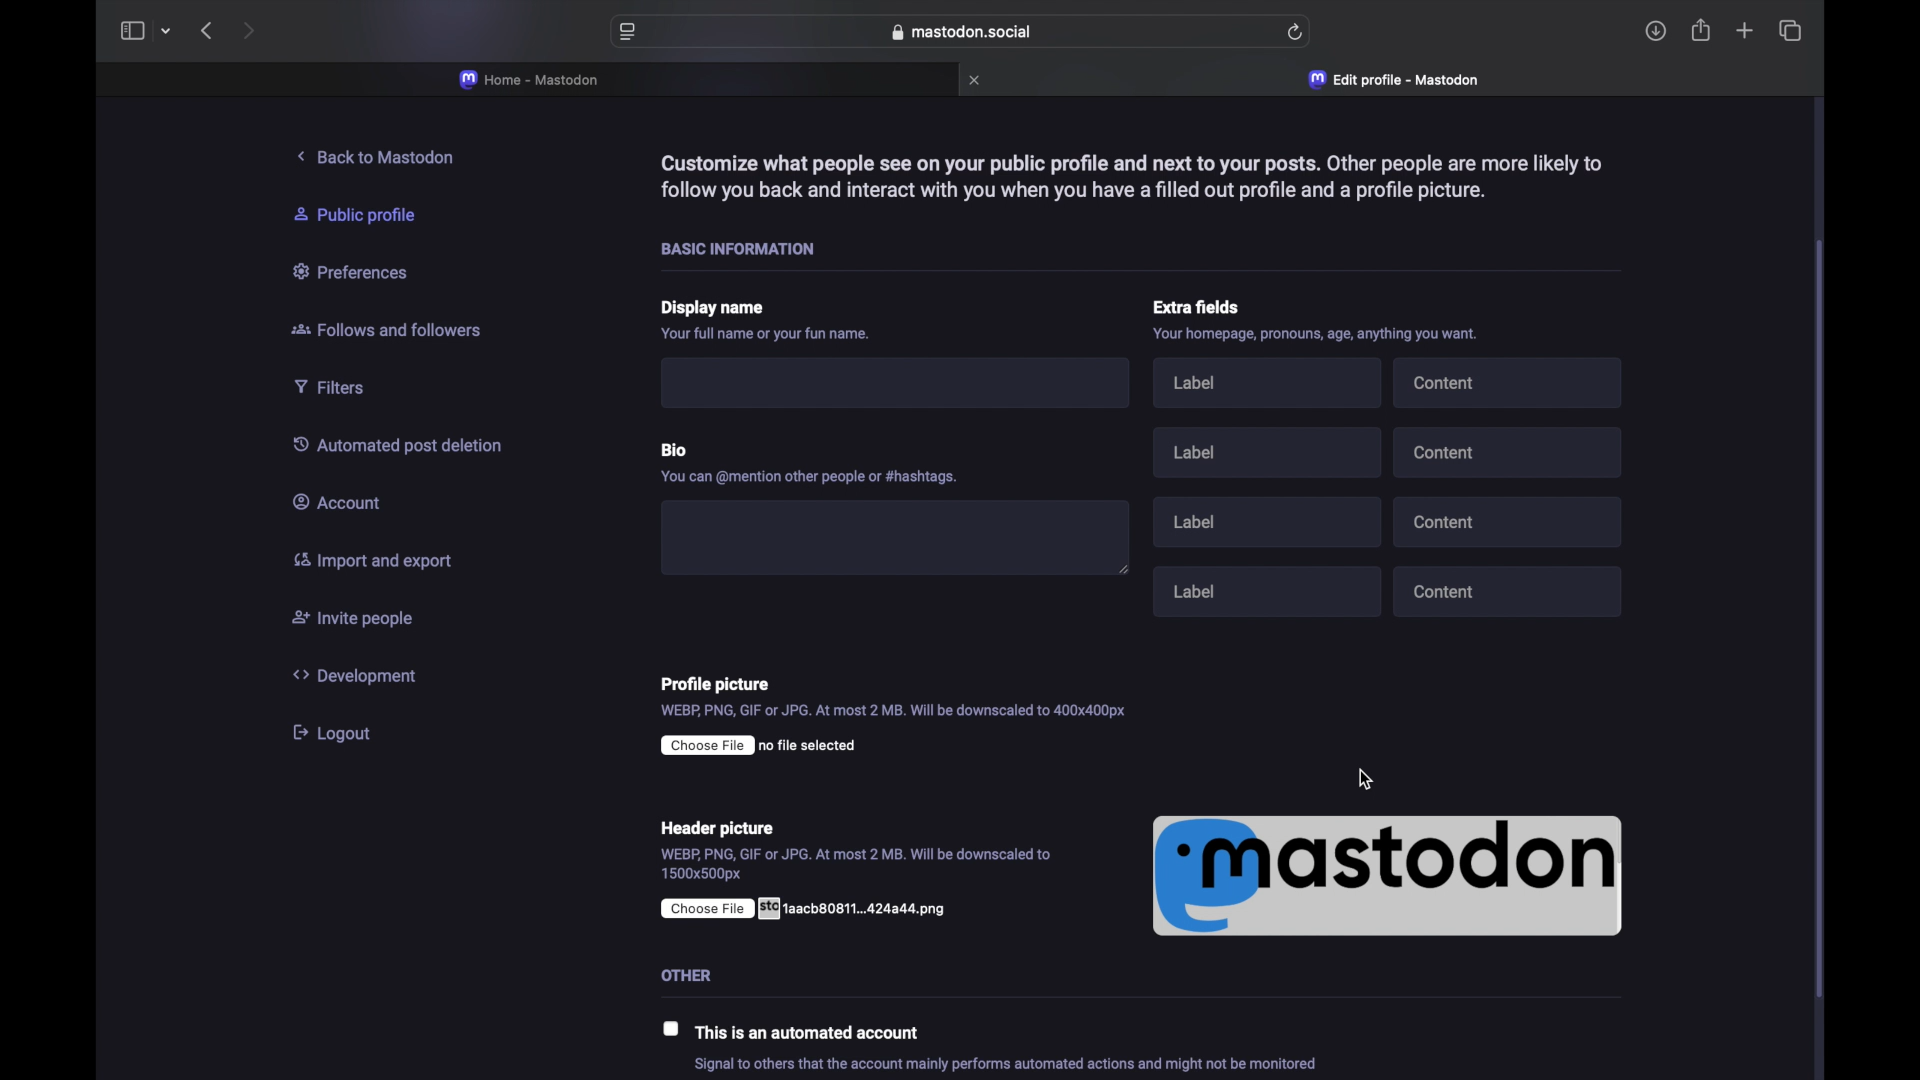 The image size is (1920, 1080). What do you see at coordinates (1267, 451) in the screenshot?
I see `label` at bounding box center [1267, 451].